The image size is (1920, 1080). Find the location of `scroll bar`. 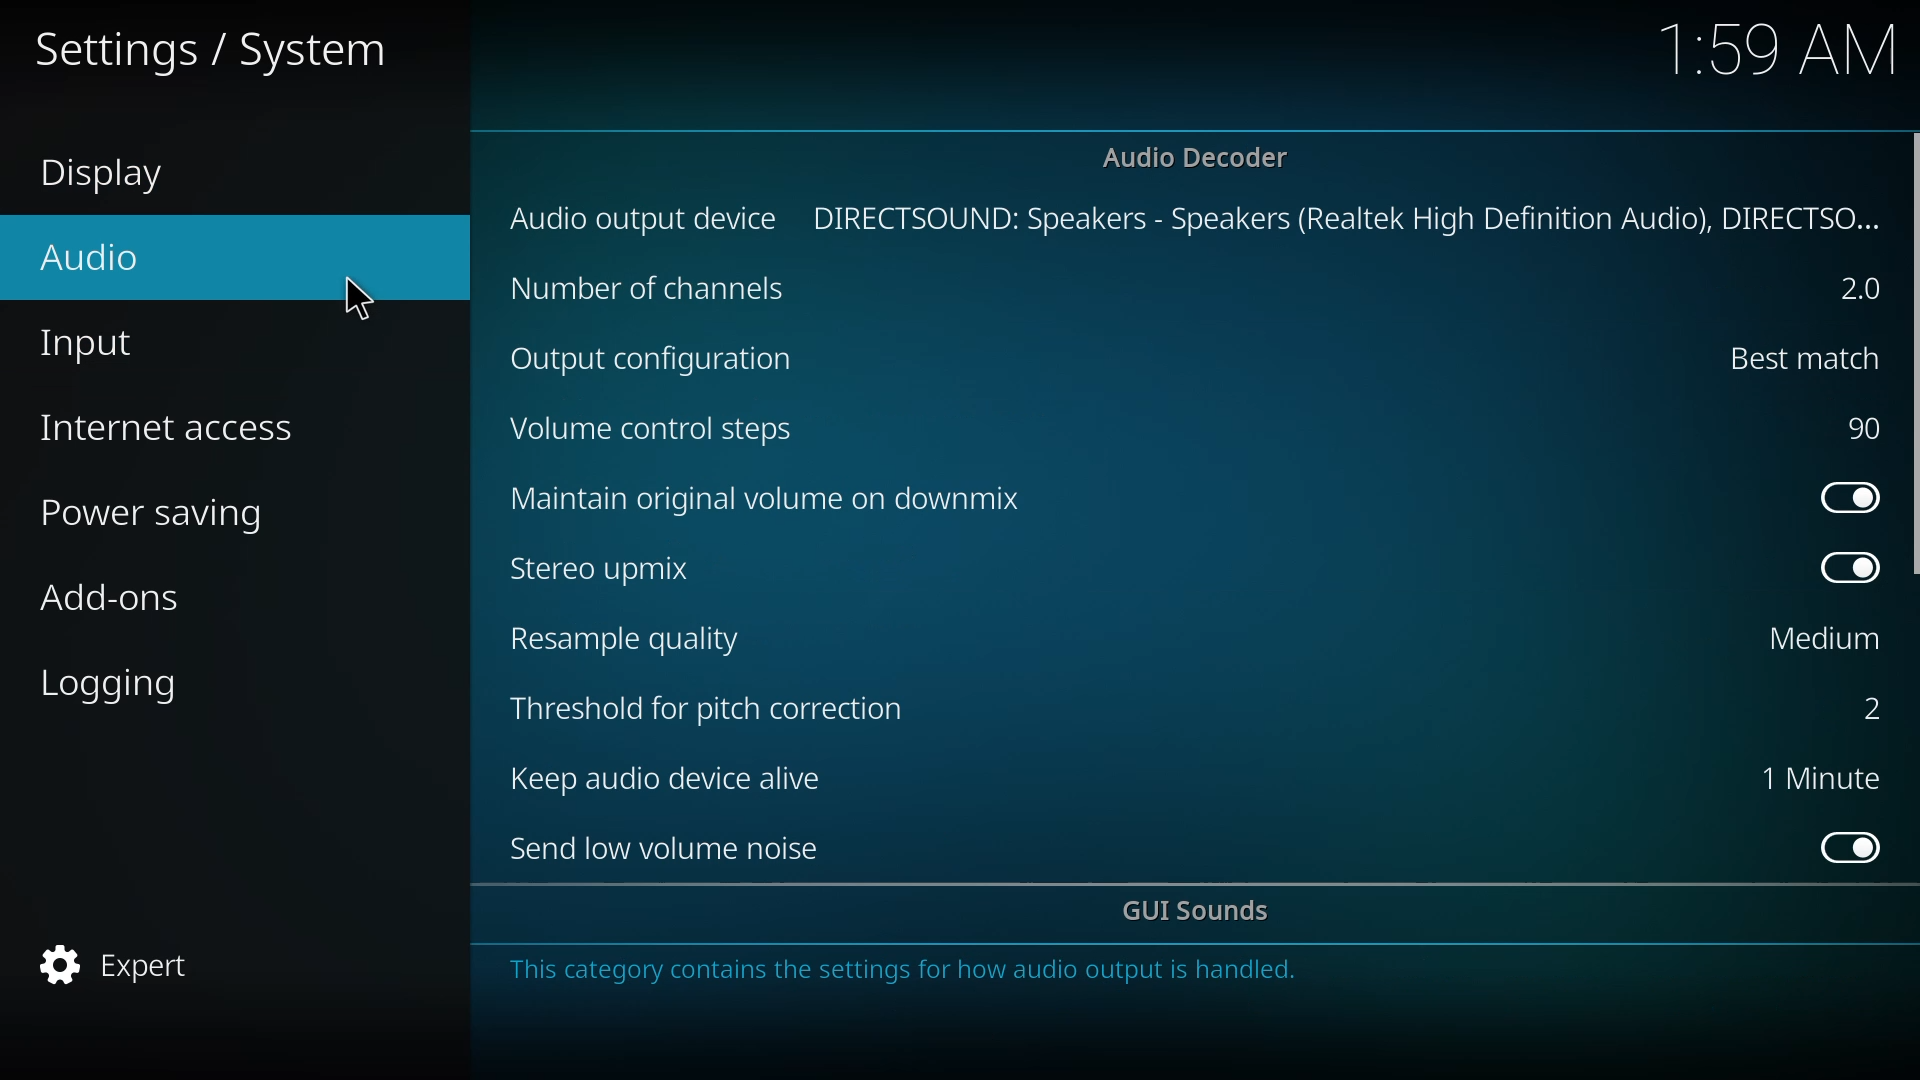

scroll bar is located at coordinates (1917, 359).